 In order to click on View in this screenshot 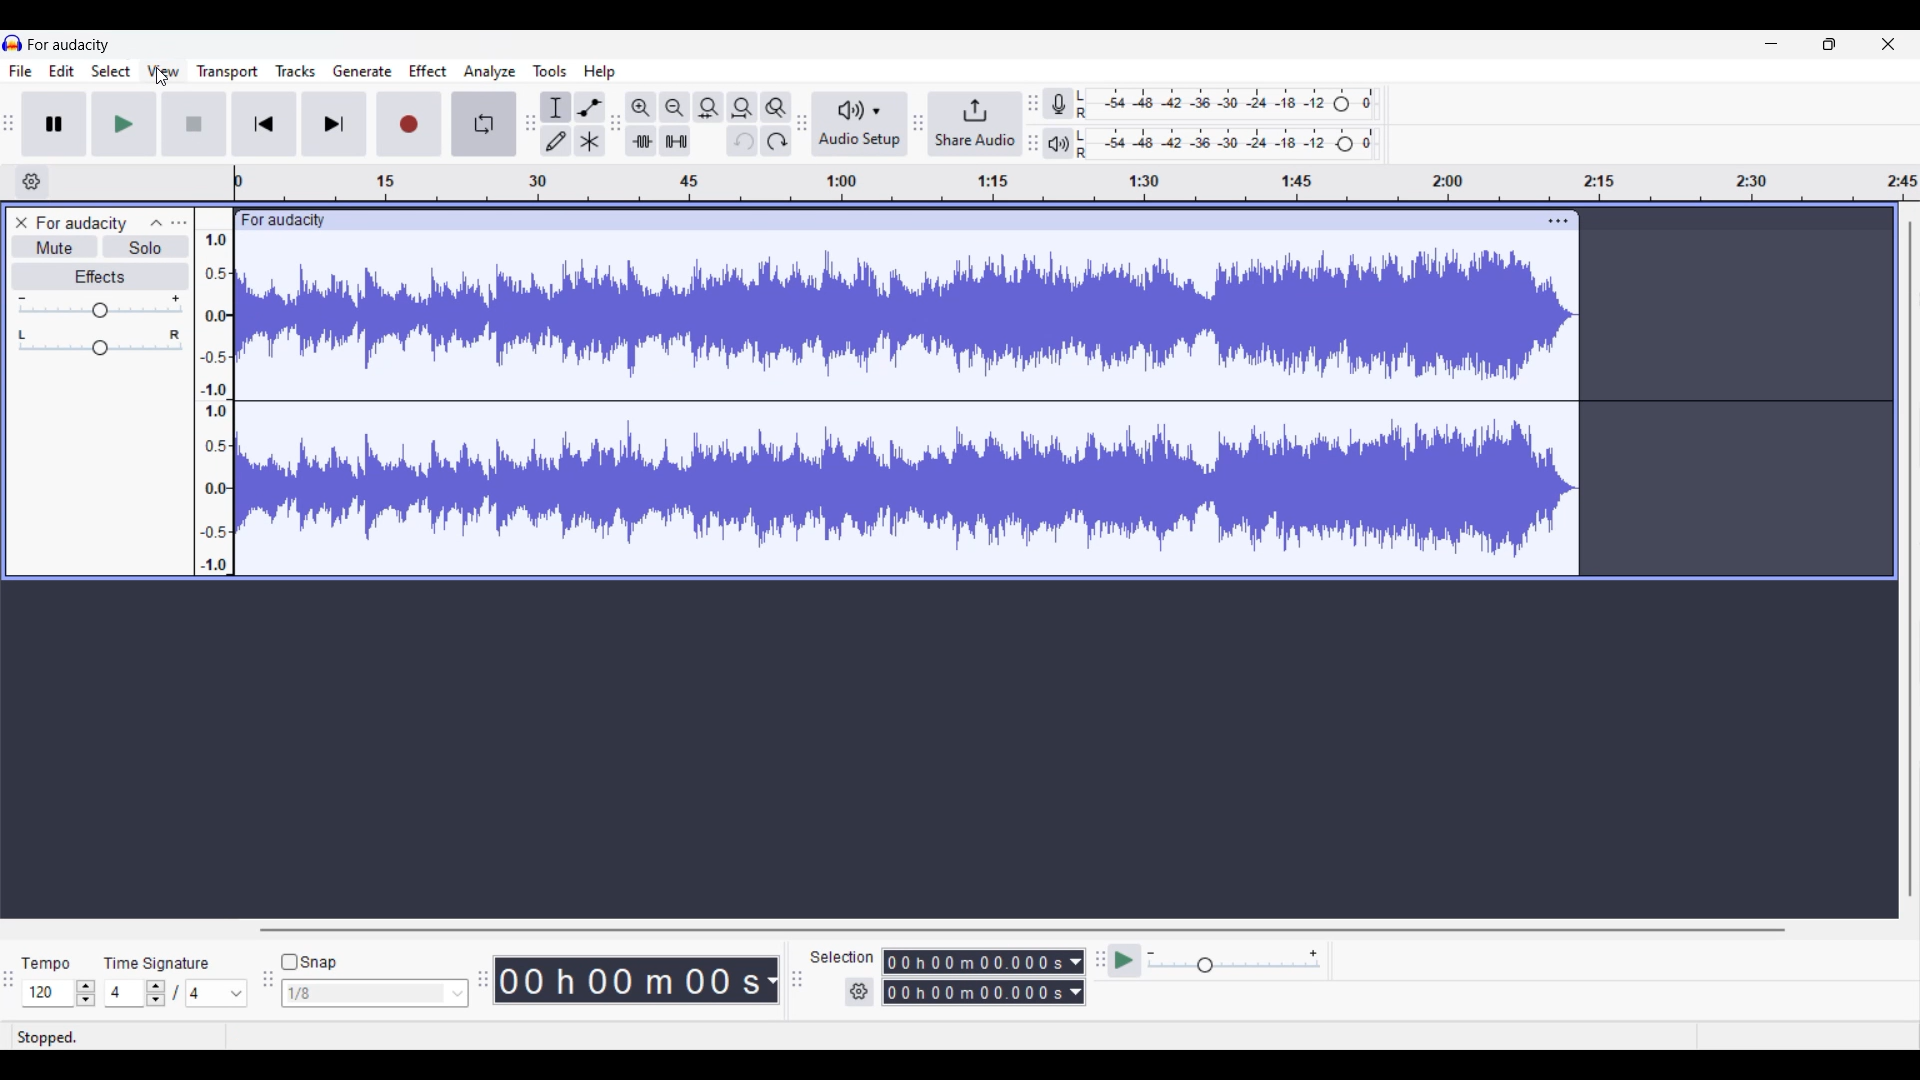, I will do `click(164, 71)`.